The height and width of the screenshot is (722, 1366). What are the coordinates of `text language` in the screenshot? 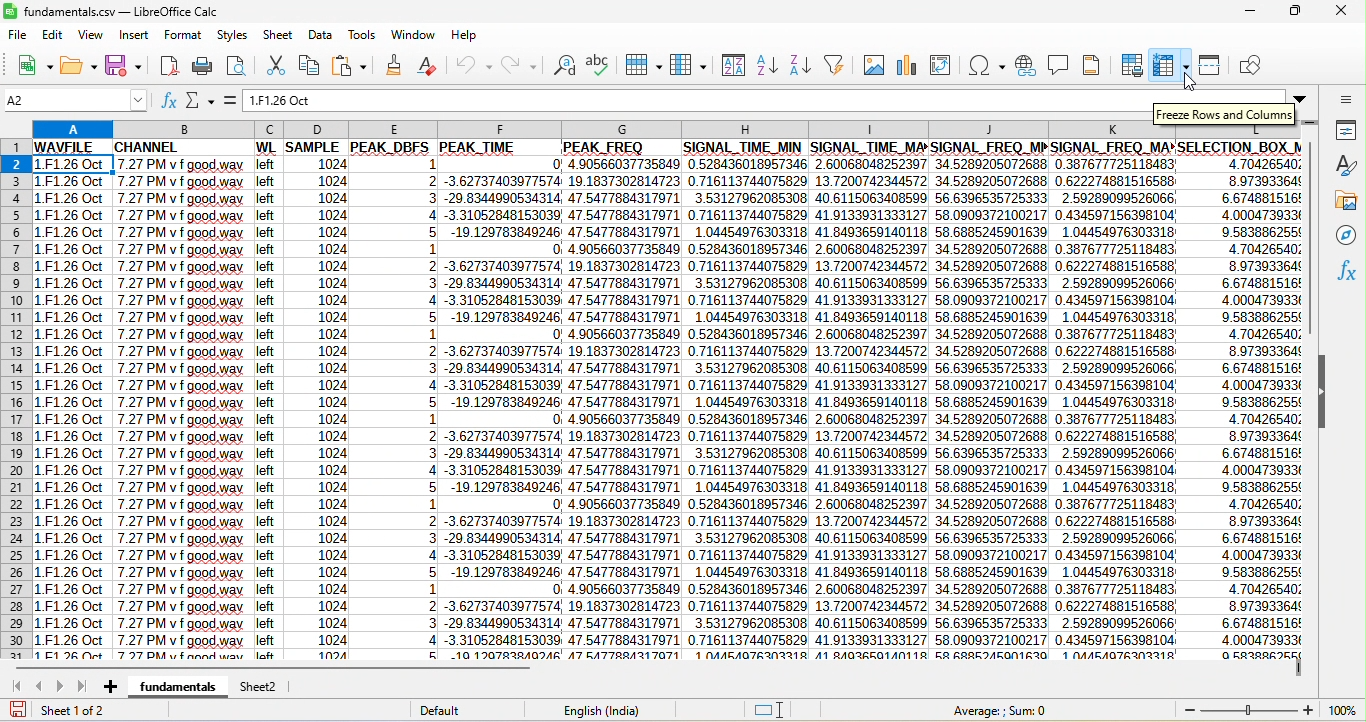 It's located at (604, 709).